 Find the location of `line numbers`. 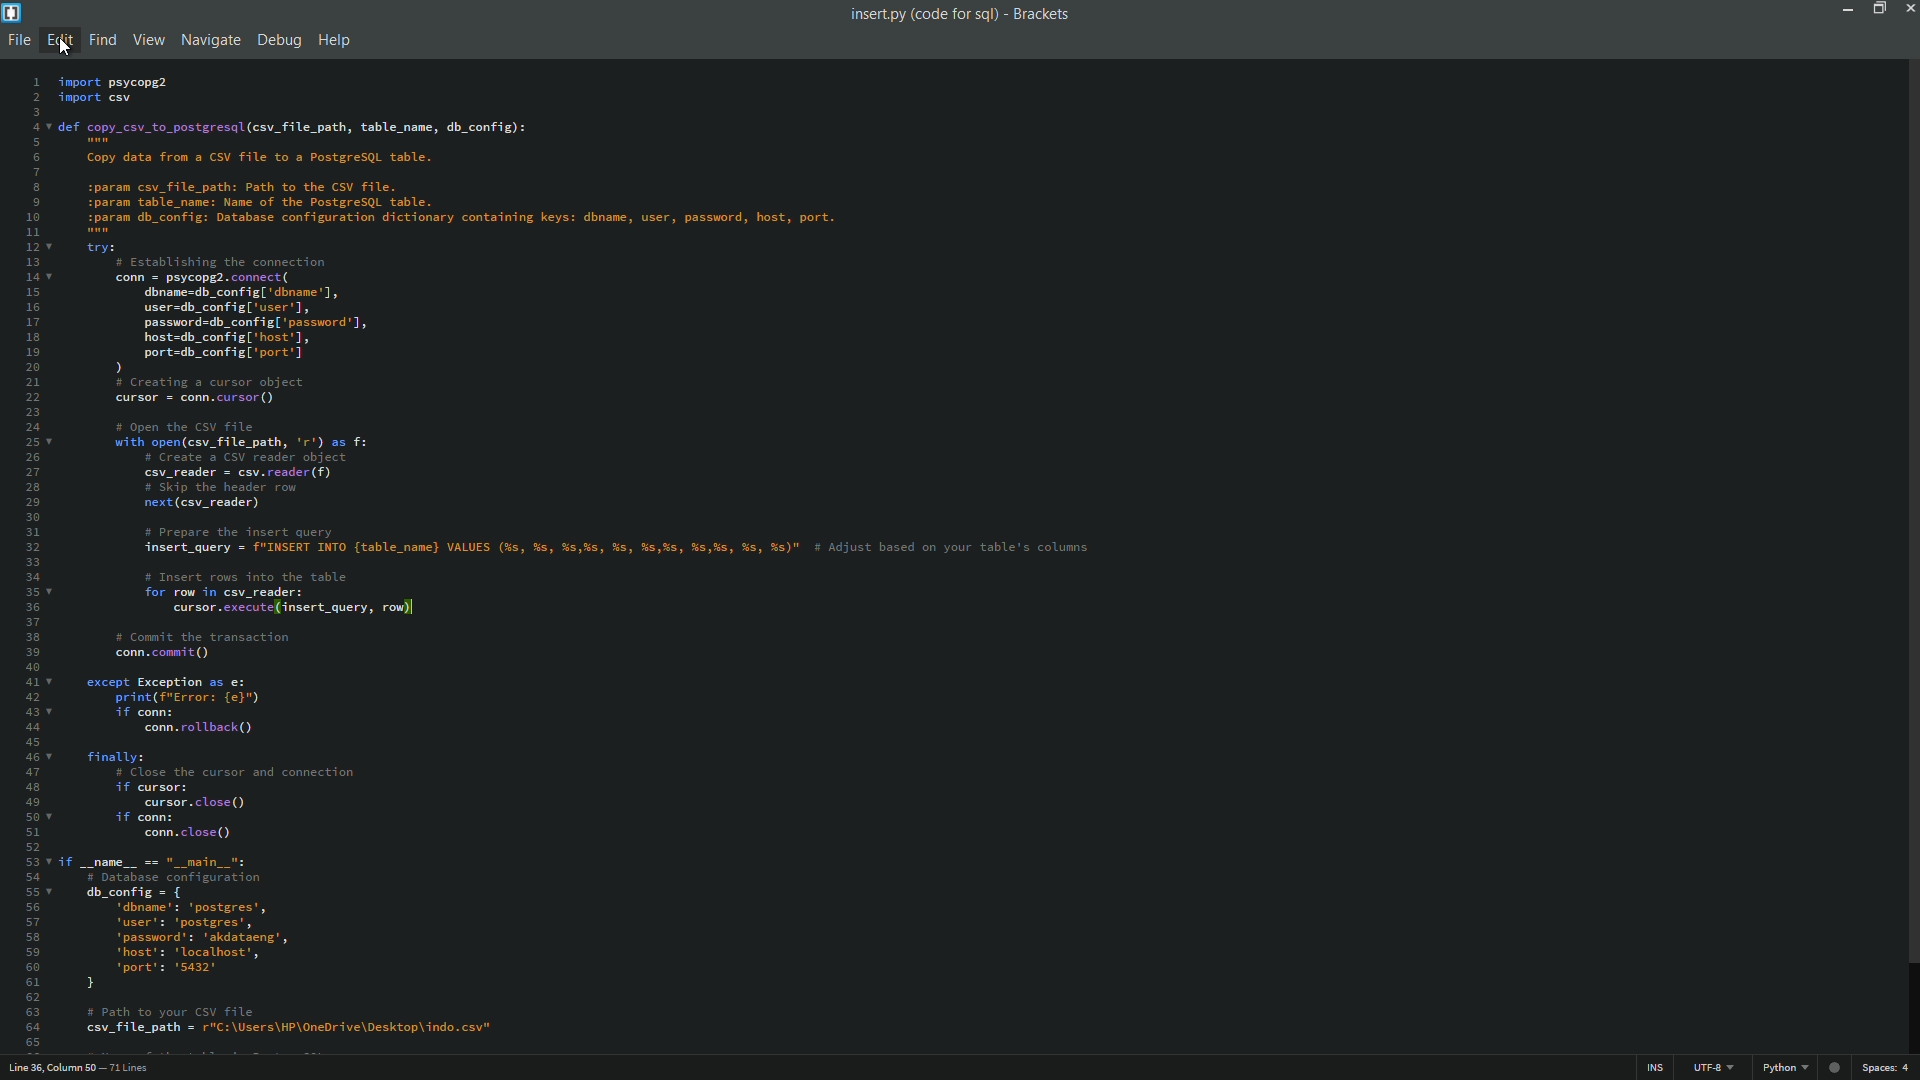

line numbers is located at coordinates (25, 562).